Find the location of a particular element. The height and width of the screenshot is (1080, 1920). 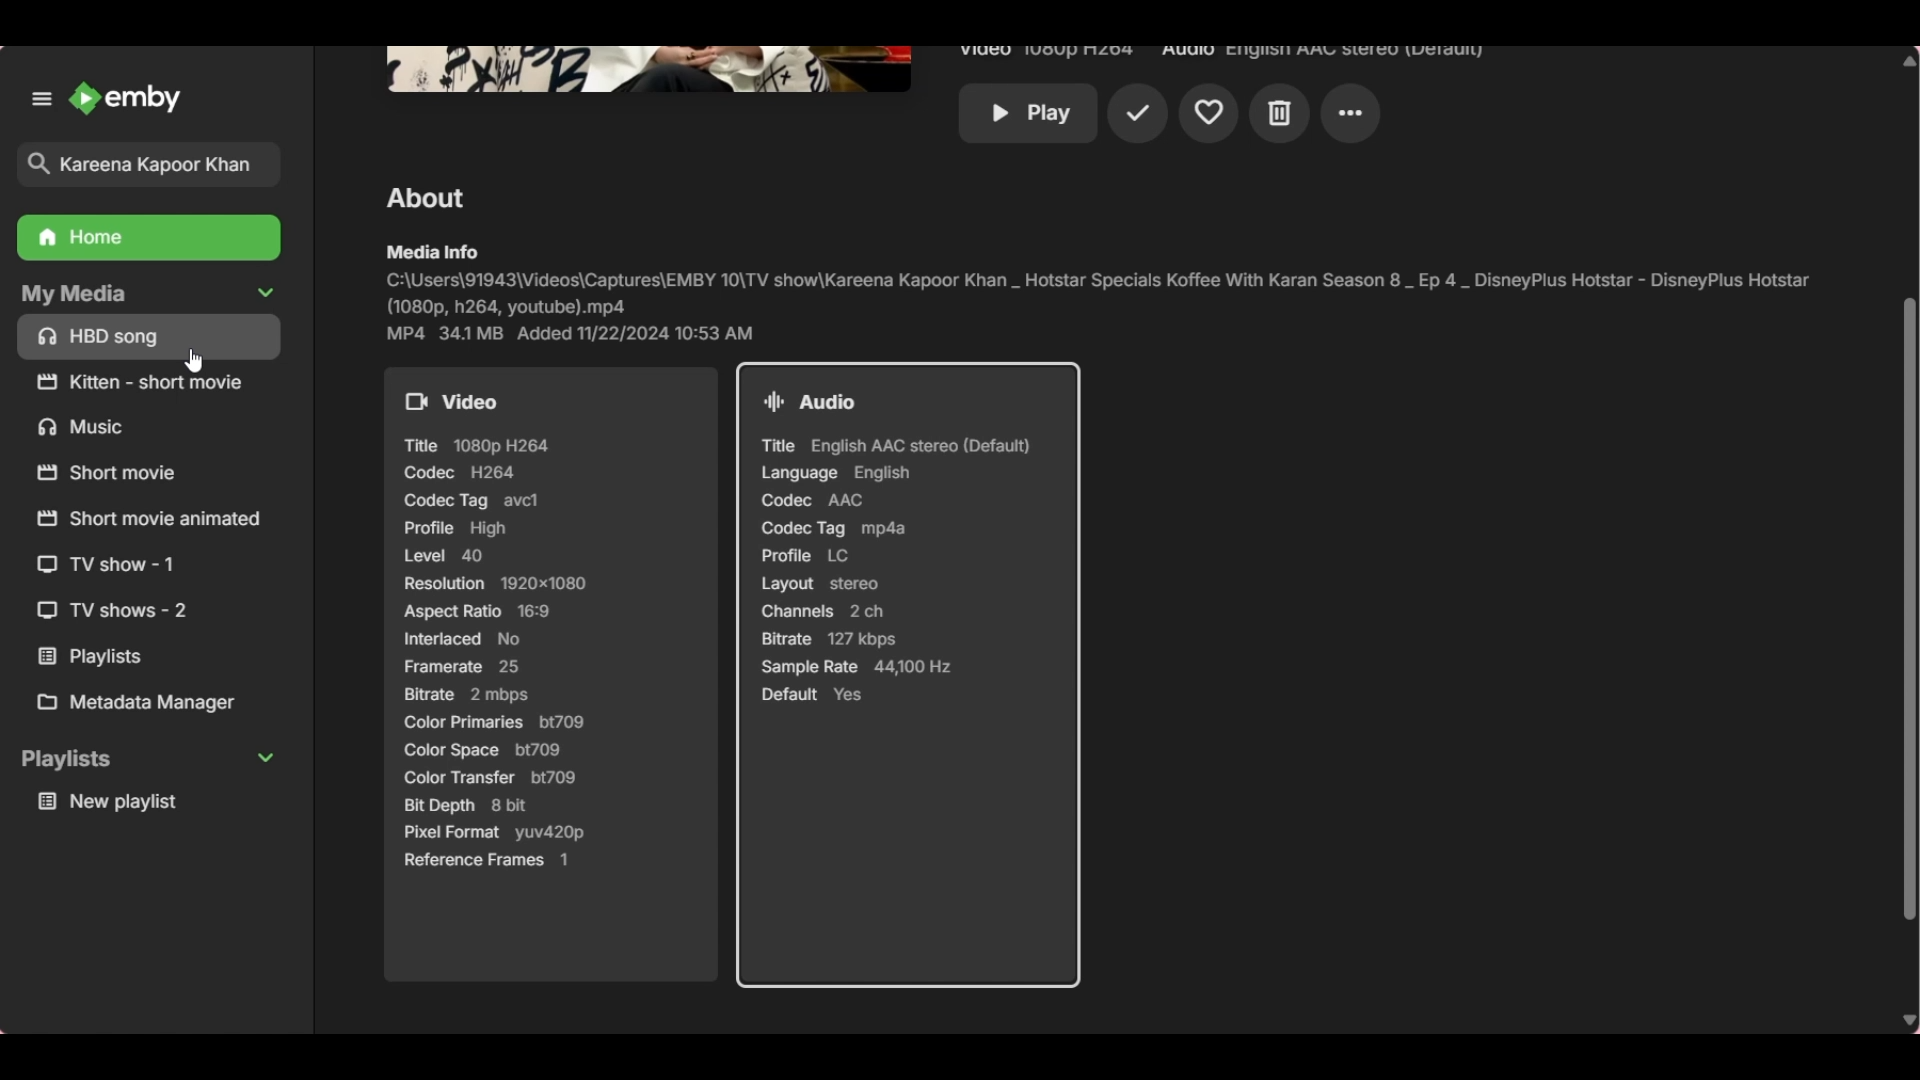

 is located at coordinates (131, 612).